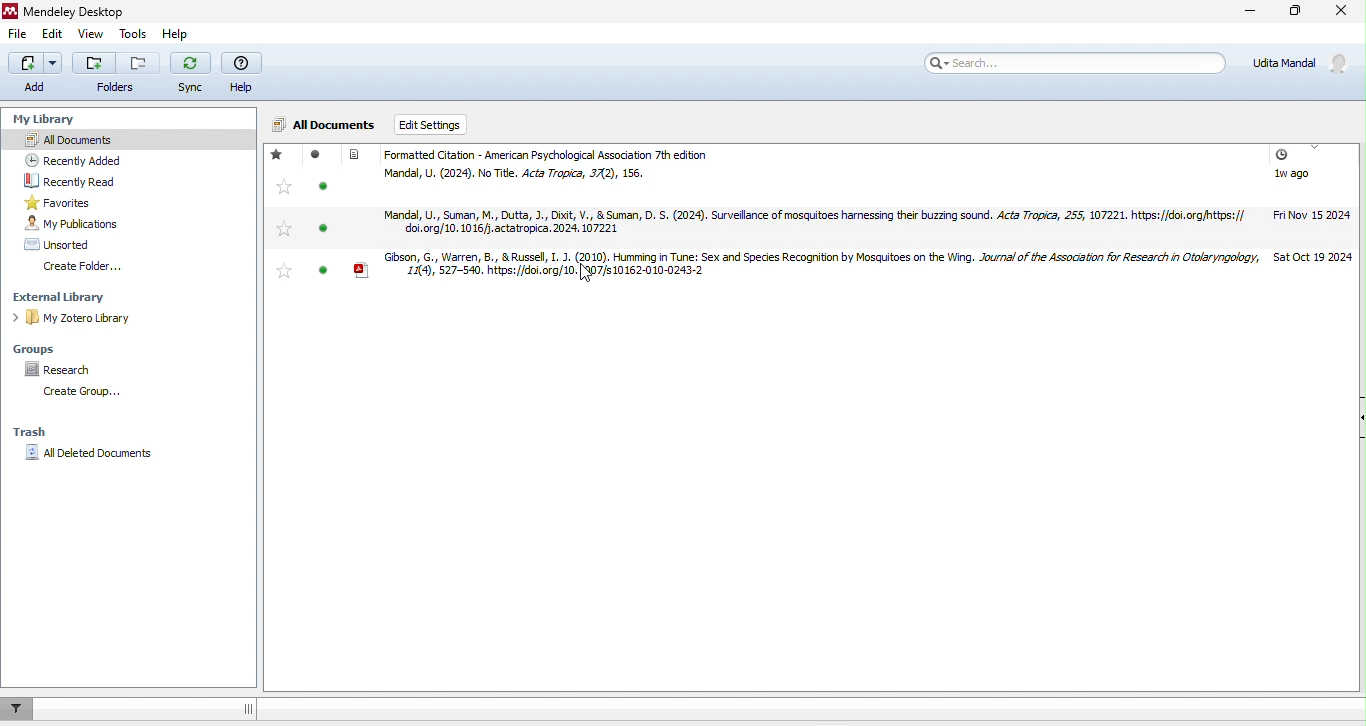  I want to click on add this reference to favourites, so click(285, 219).